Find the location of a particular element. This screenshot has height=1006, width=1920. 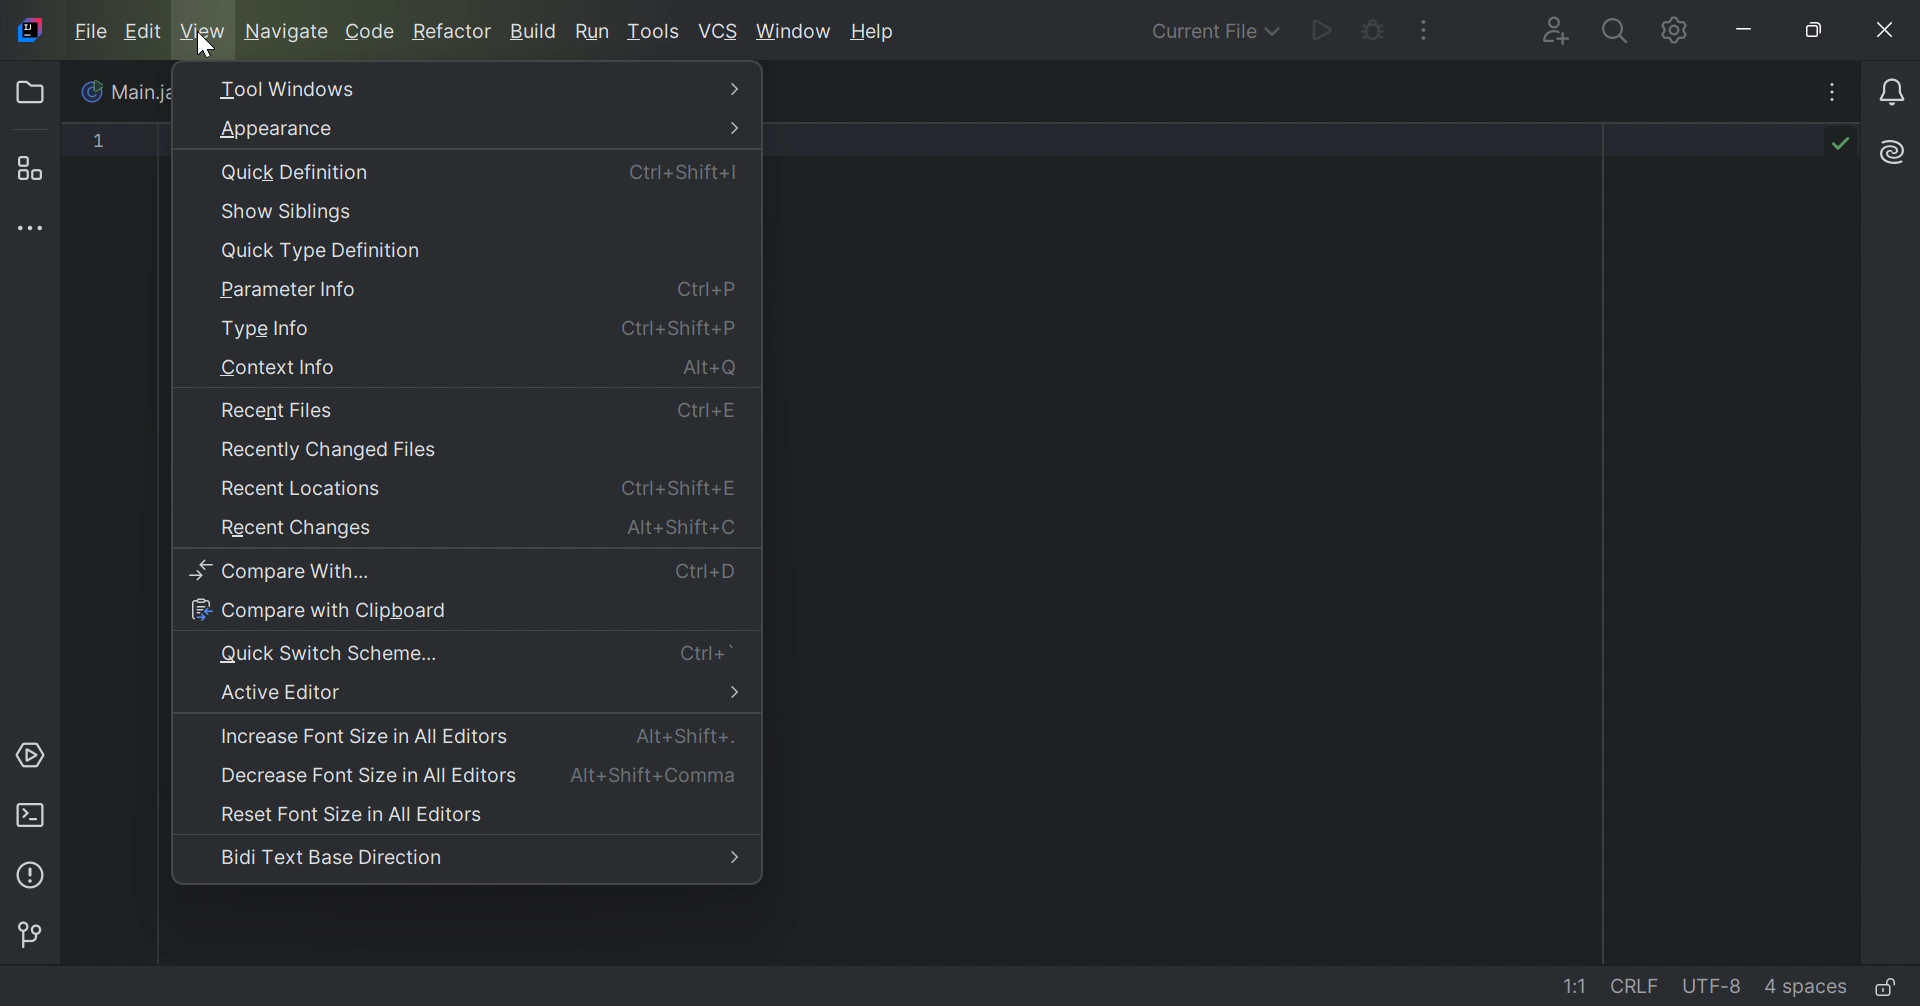

Help is located at coordinates (875, 32).